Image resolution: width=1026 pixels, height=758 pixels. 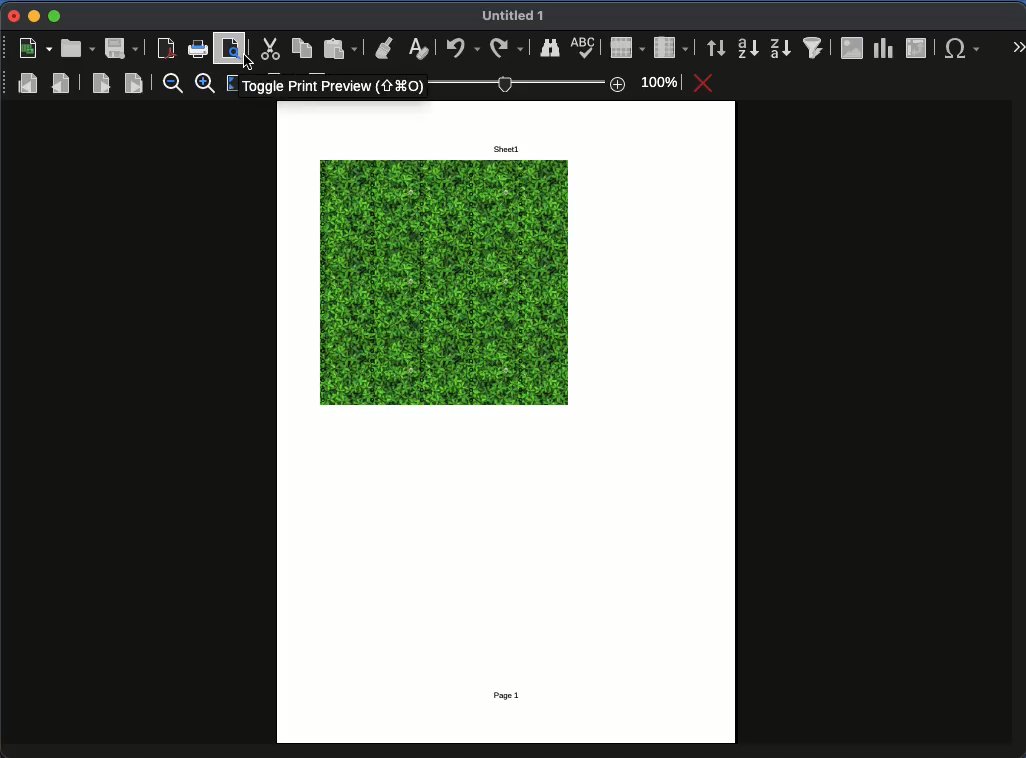 I want to click on close, so click(x=13, y=16).